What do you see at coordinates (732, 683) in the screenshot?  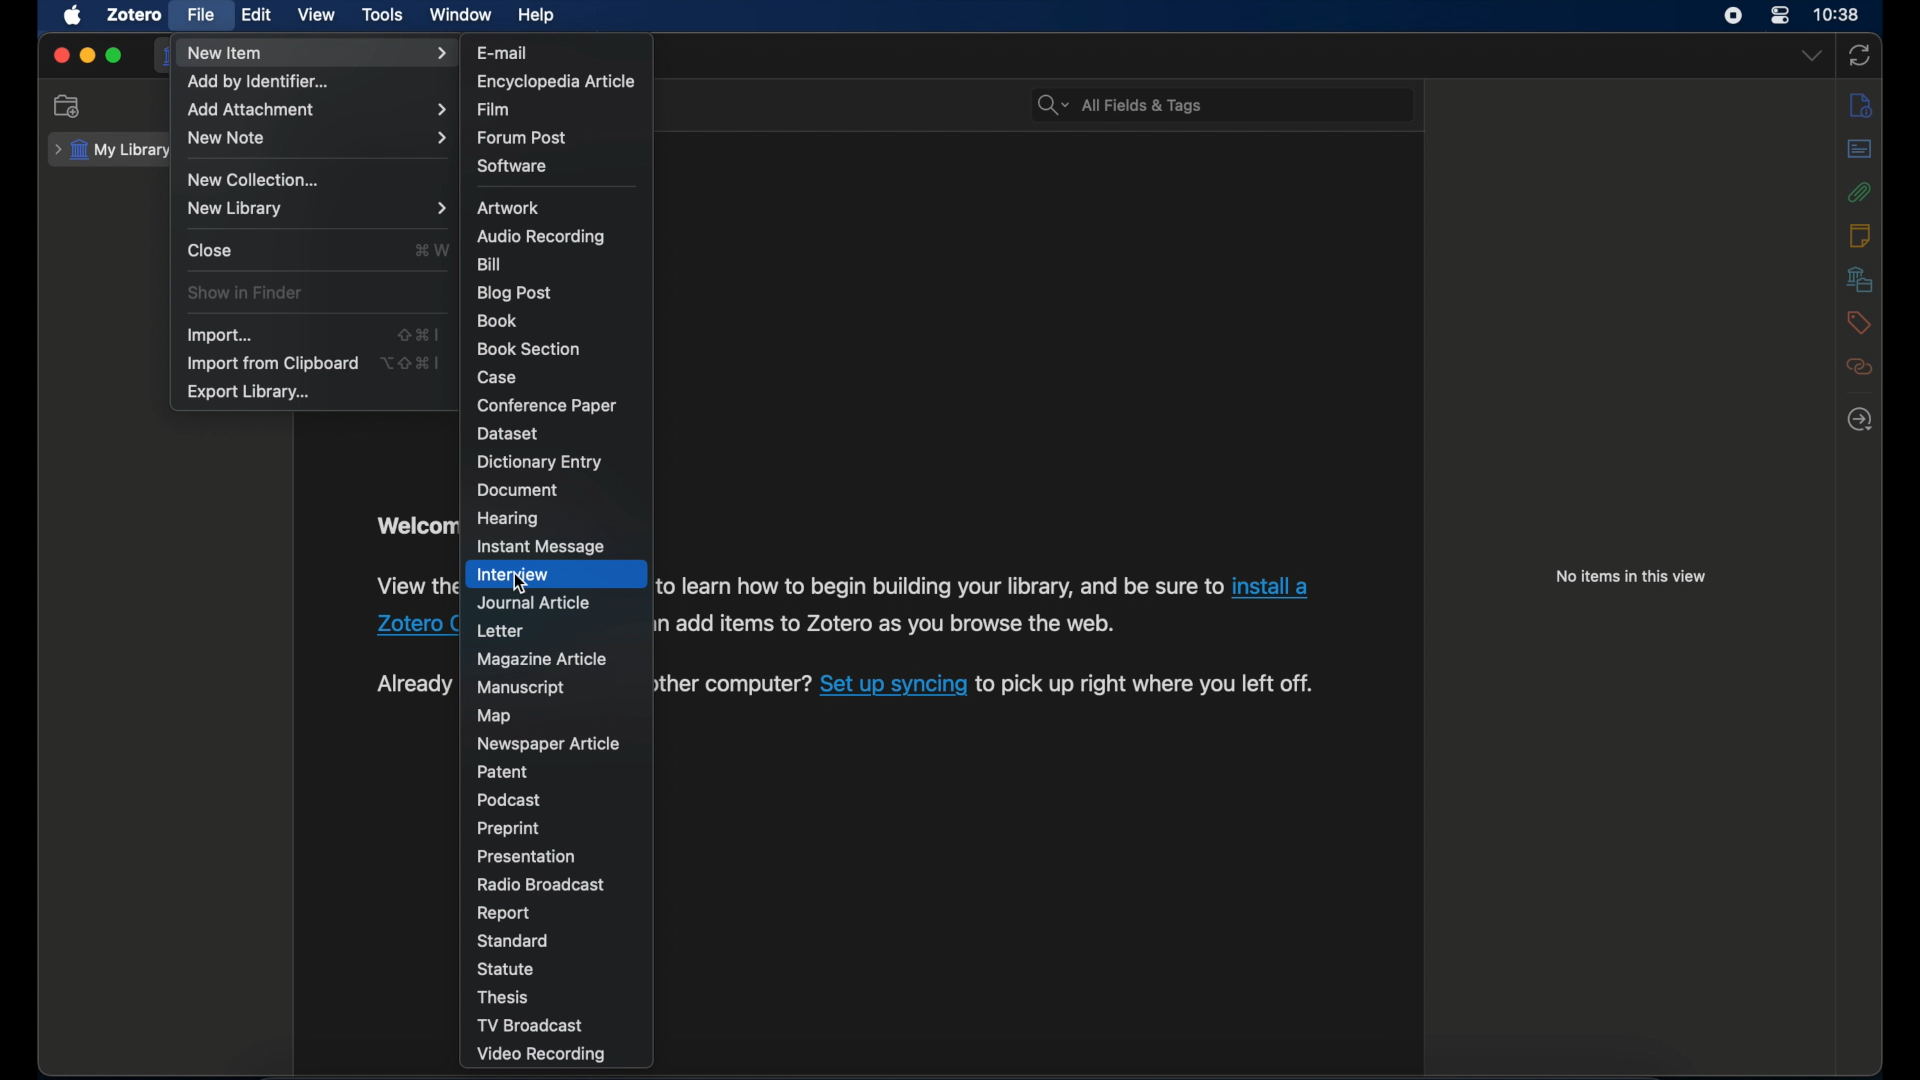 I see `another computer` at bounding box center [732, 683].